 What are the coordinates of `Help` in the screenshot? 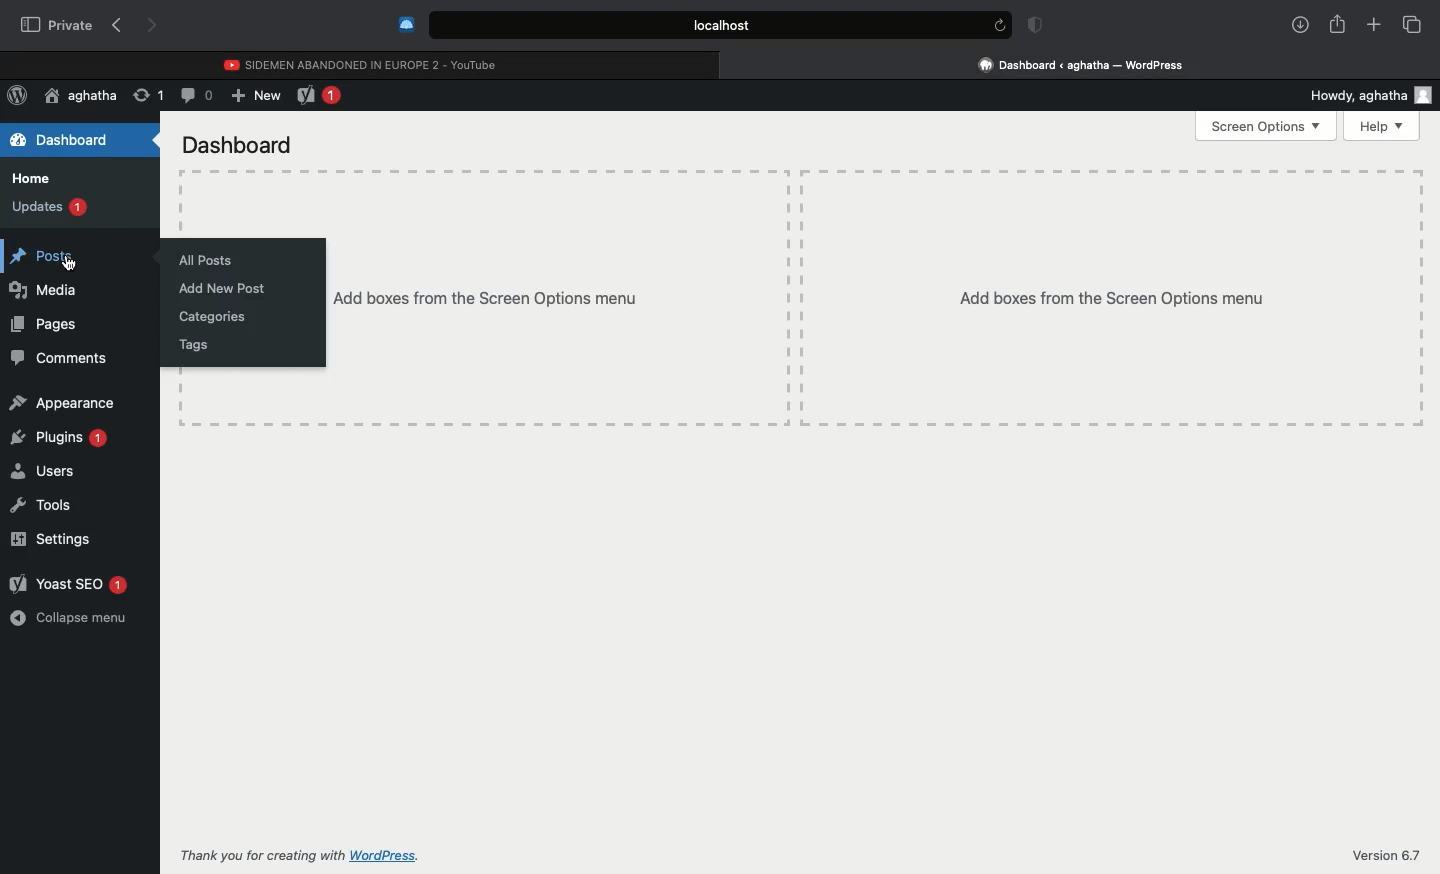 It's located at (1381, 125).